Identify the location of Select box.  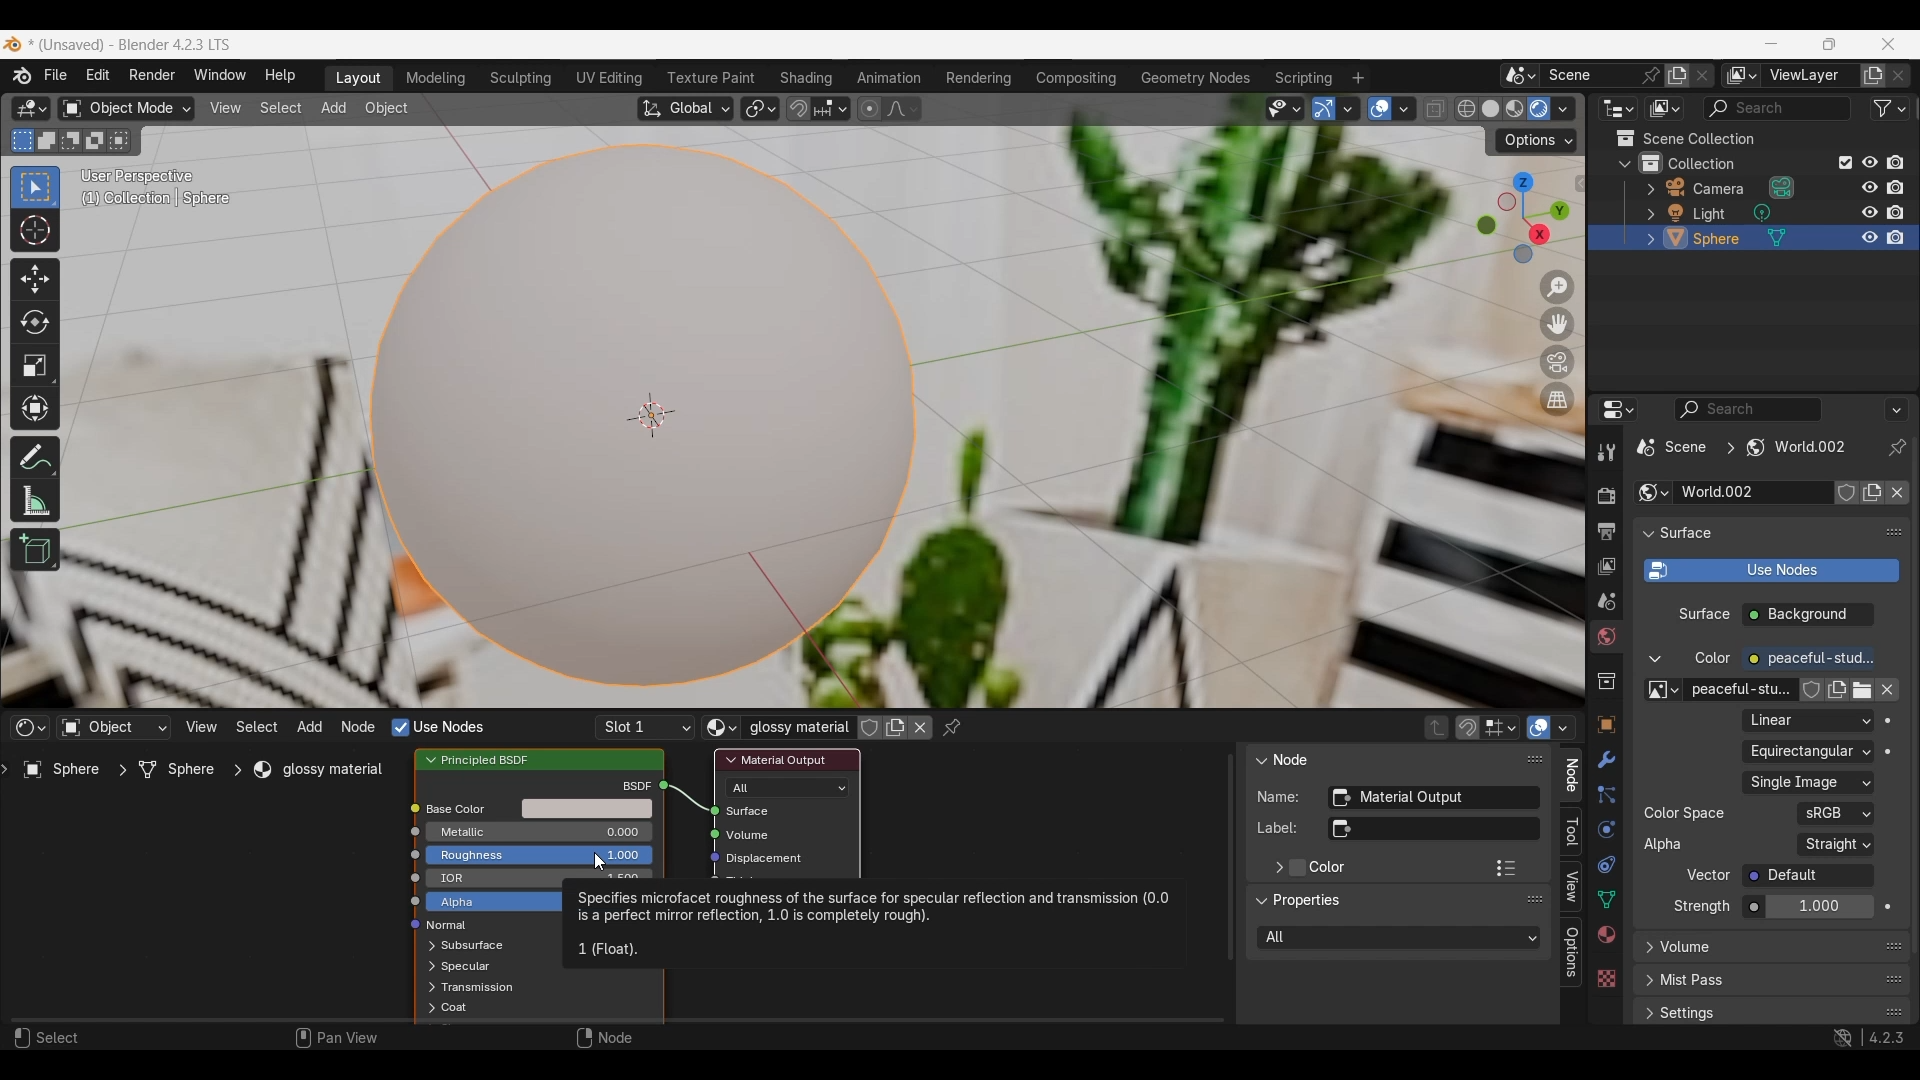
(36, 189).